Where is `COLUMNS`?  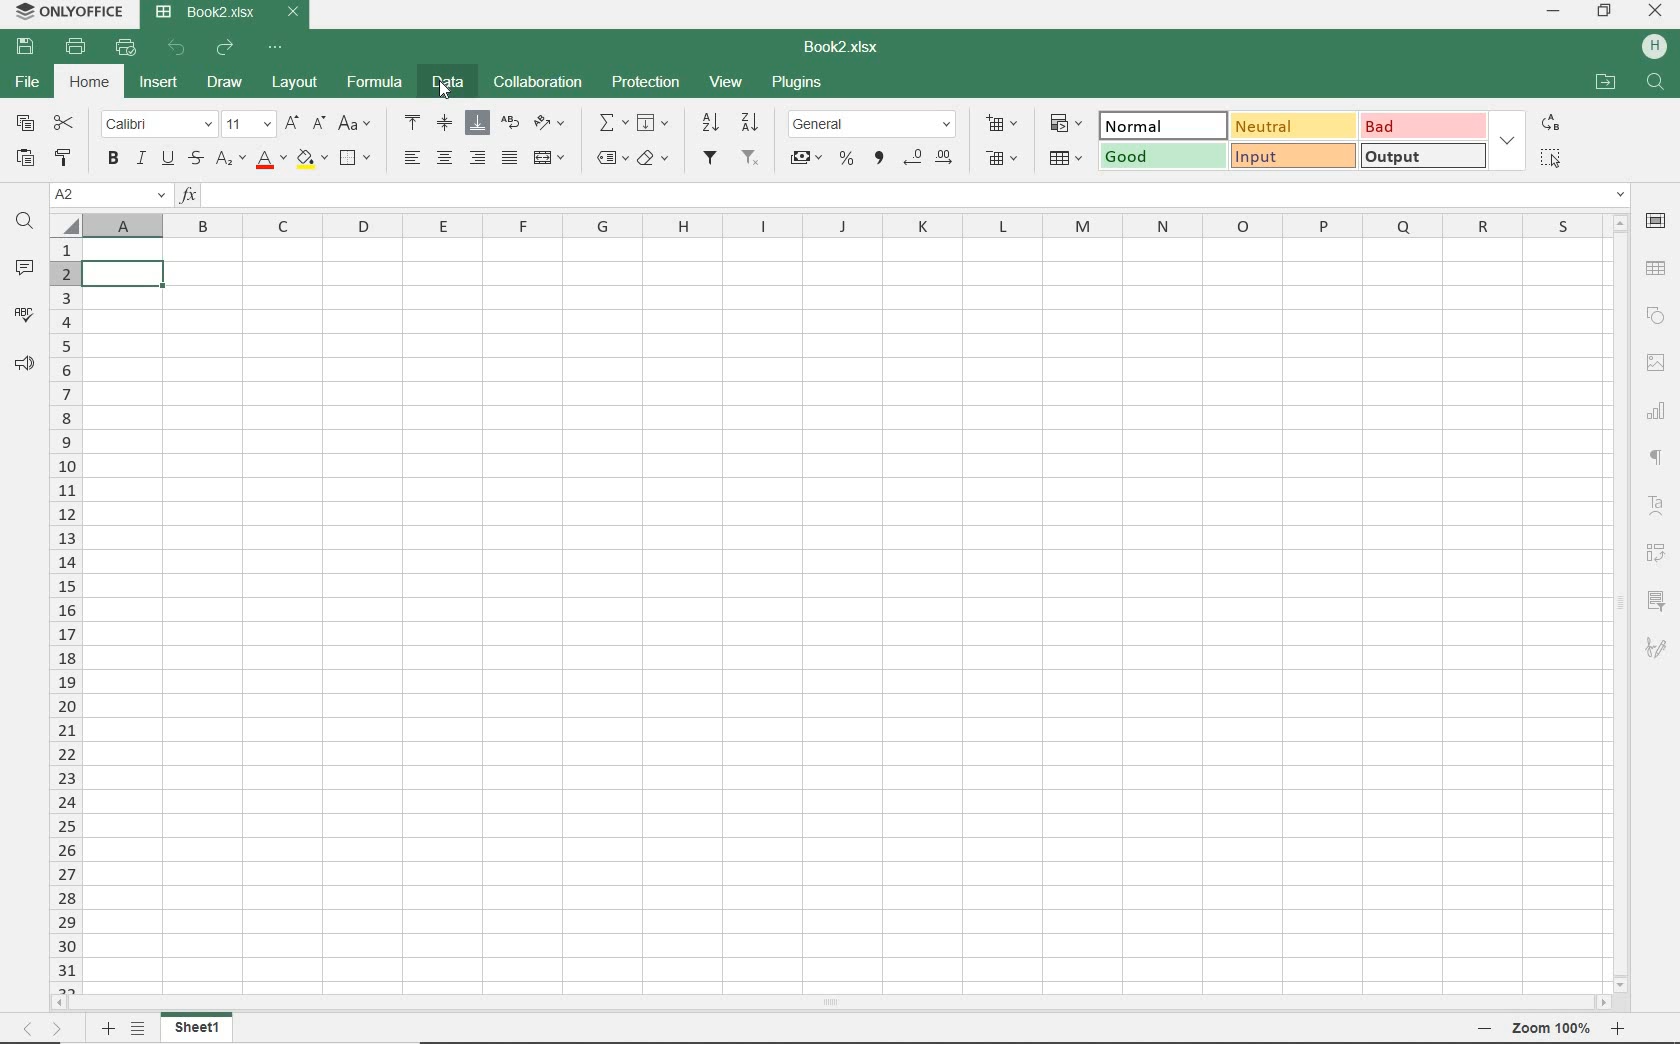
COLUMNS is located at coordinates (843, 224).